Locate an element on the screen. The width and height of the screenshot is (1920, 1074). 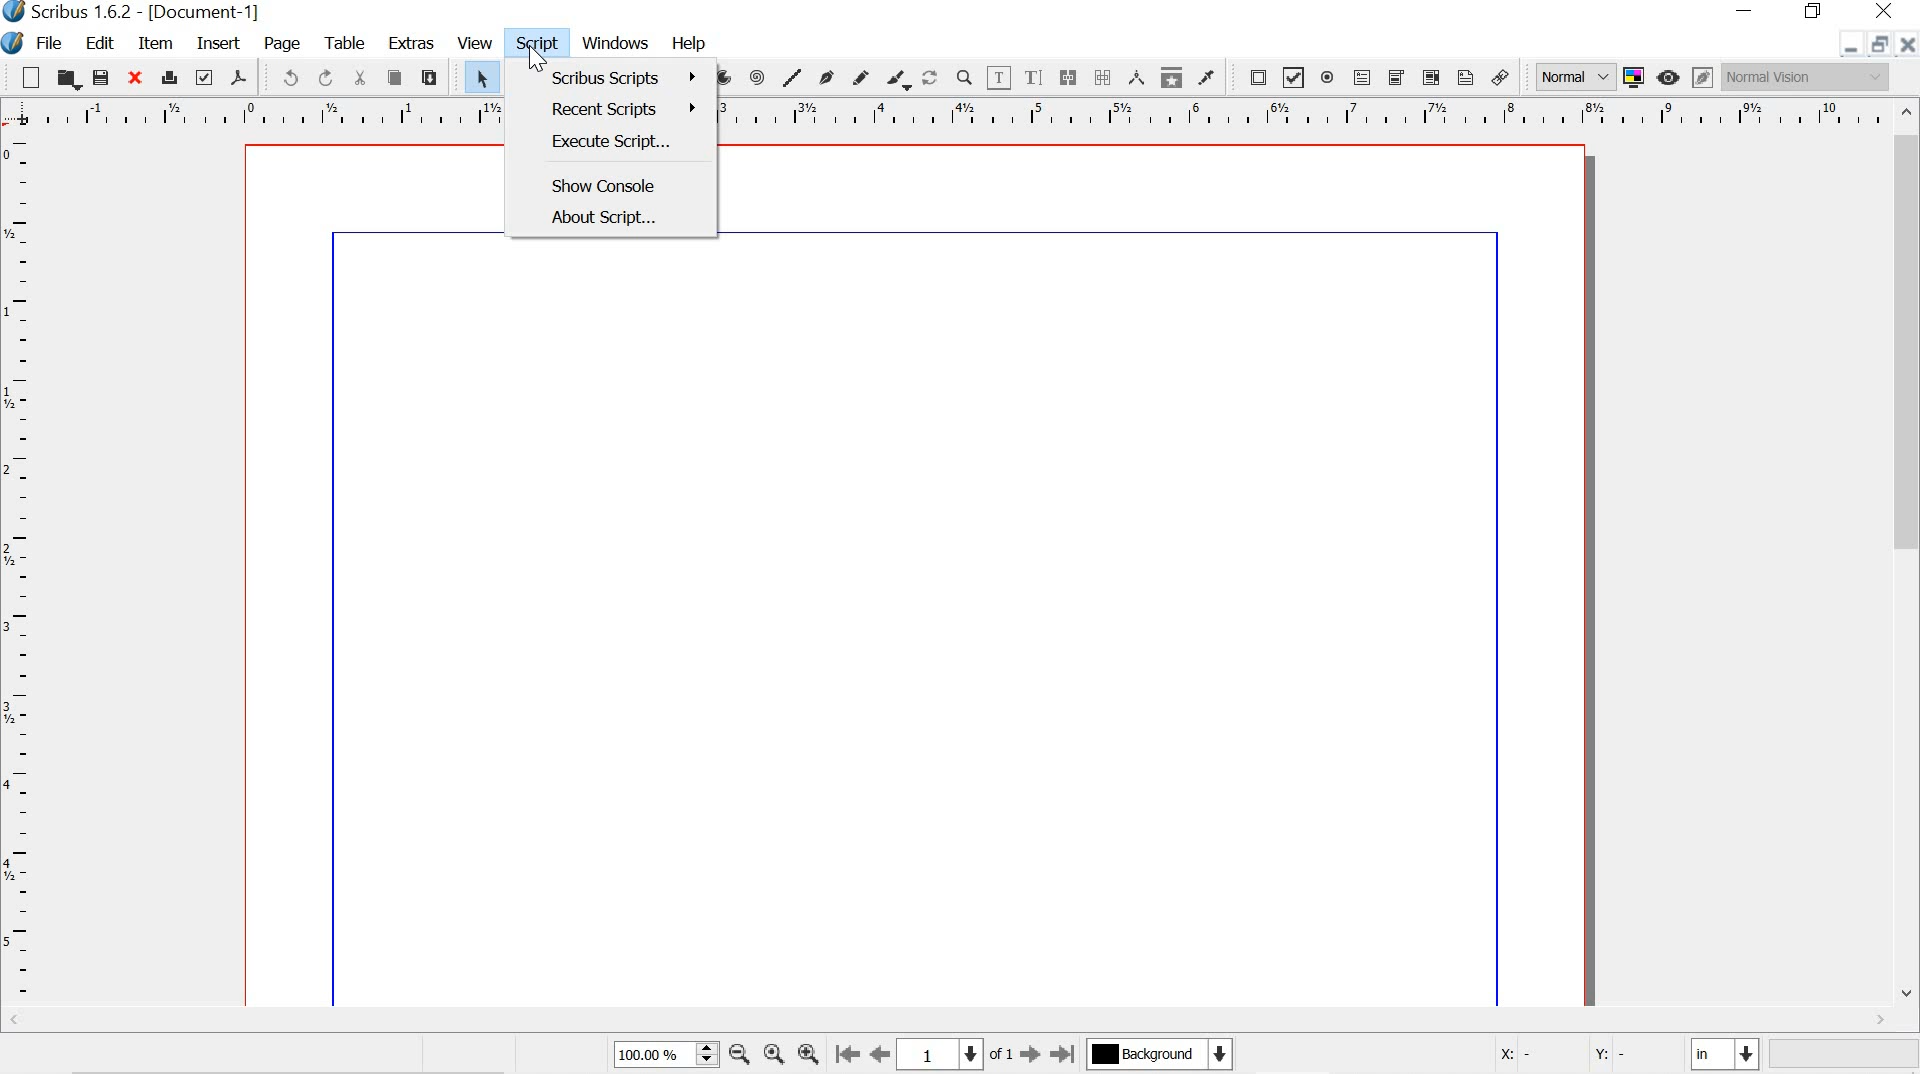
table is located at coordinates (349, 43).